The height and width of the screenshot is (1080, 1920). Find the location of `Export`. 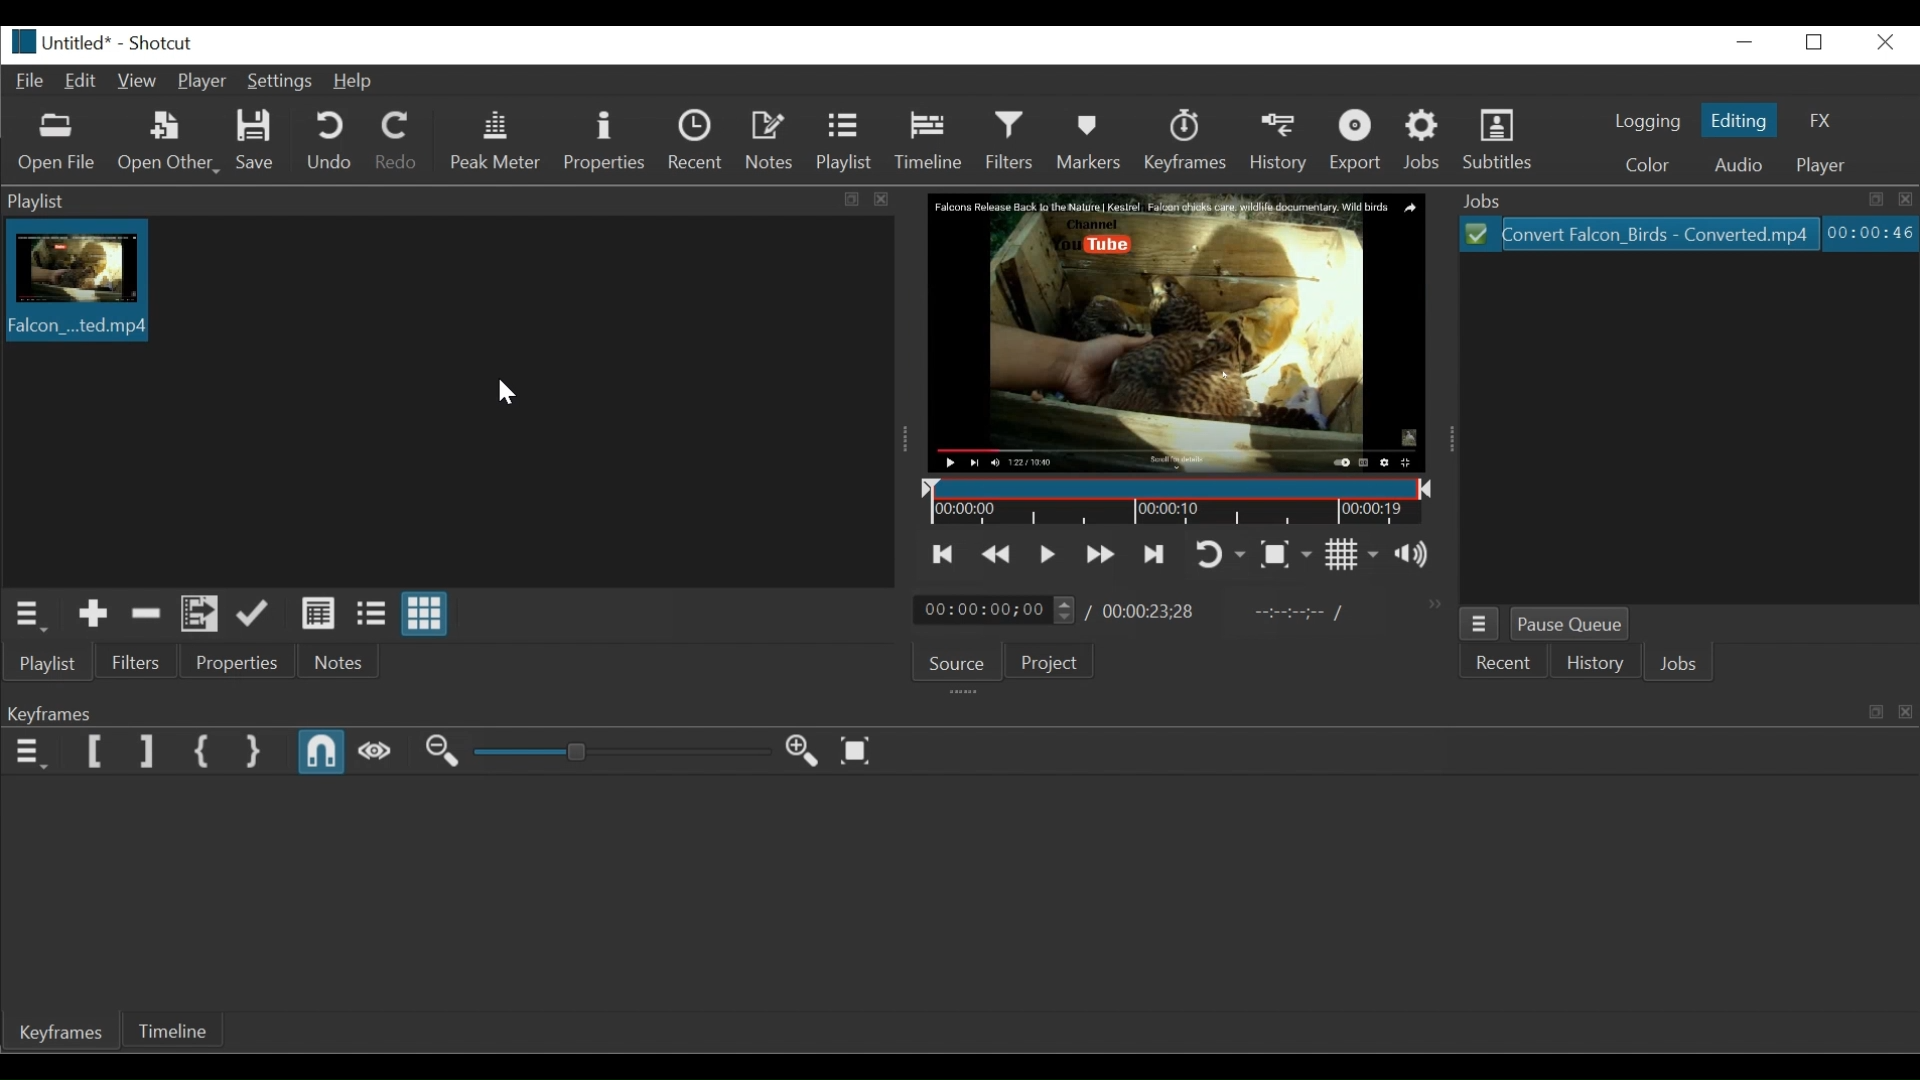

Export is located at coordinates (1359, 143).